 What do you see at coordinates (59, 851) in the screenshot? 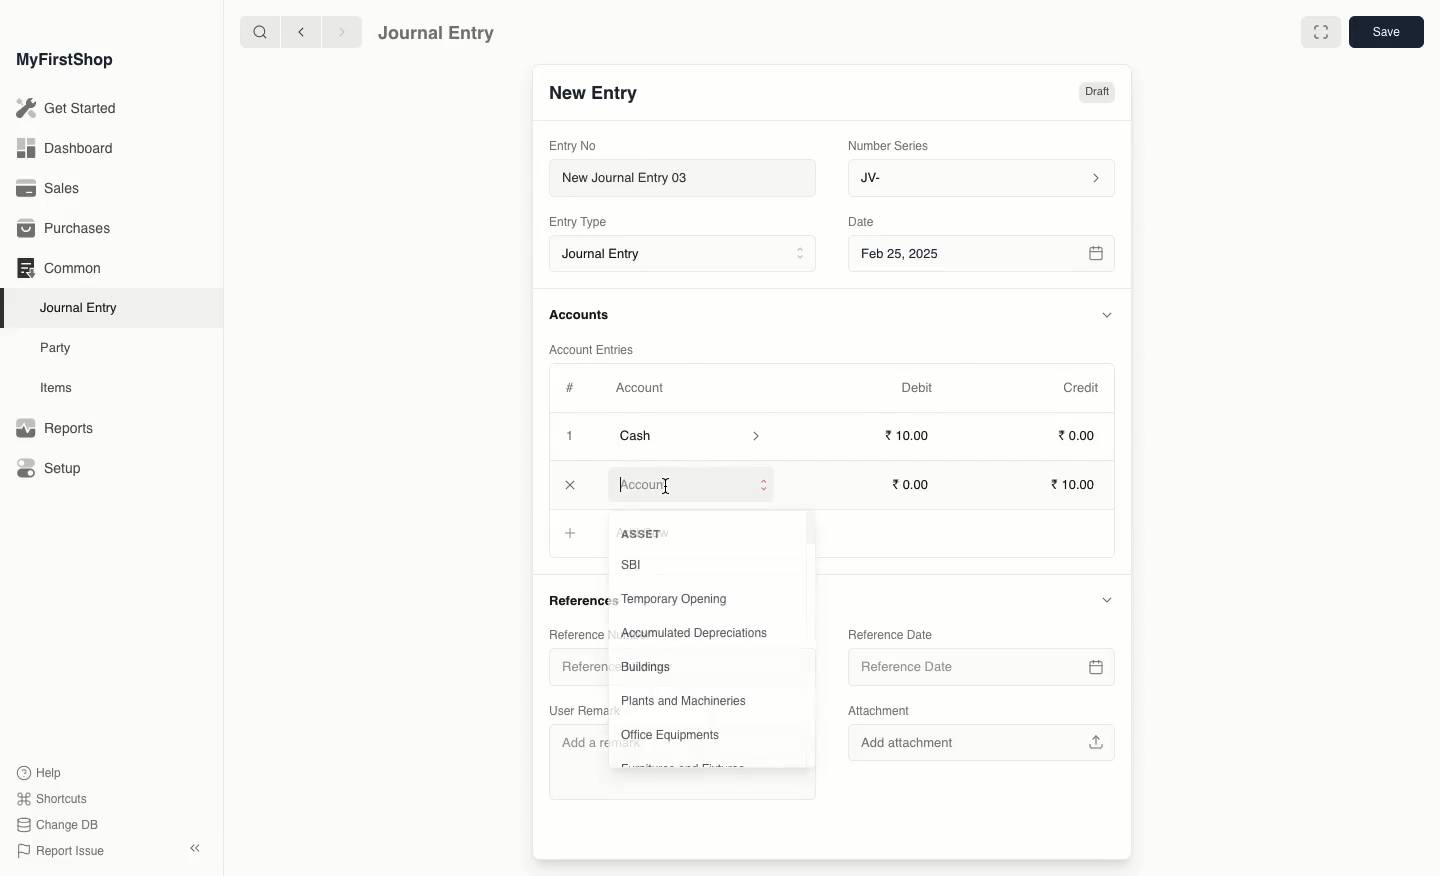
I see `Report Issue` at bounding box center [59, 851].